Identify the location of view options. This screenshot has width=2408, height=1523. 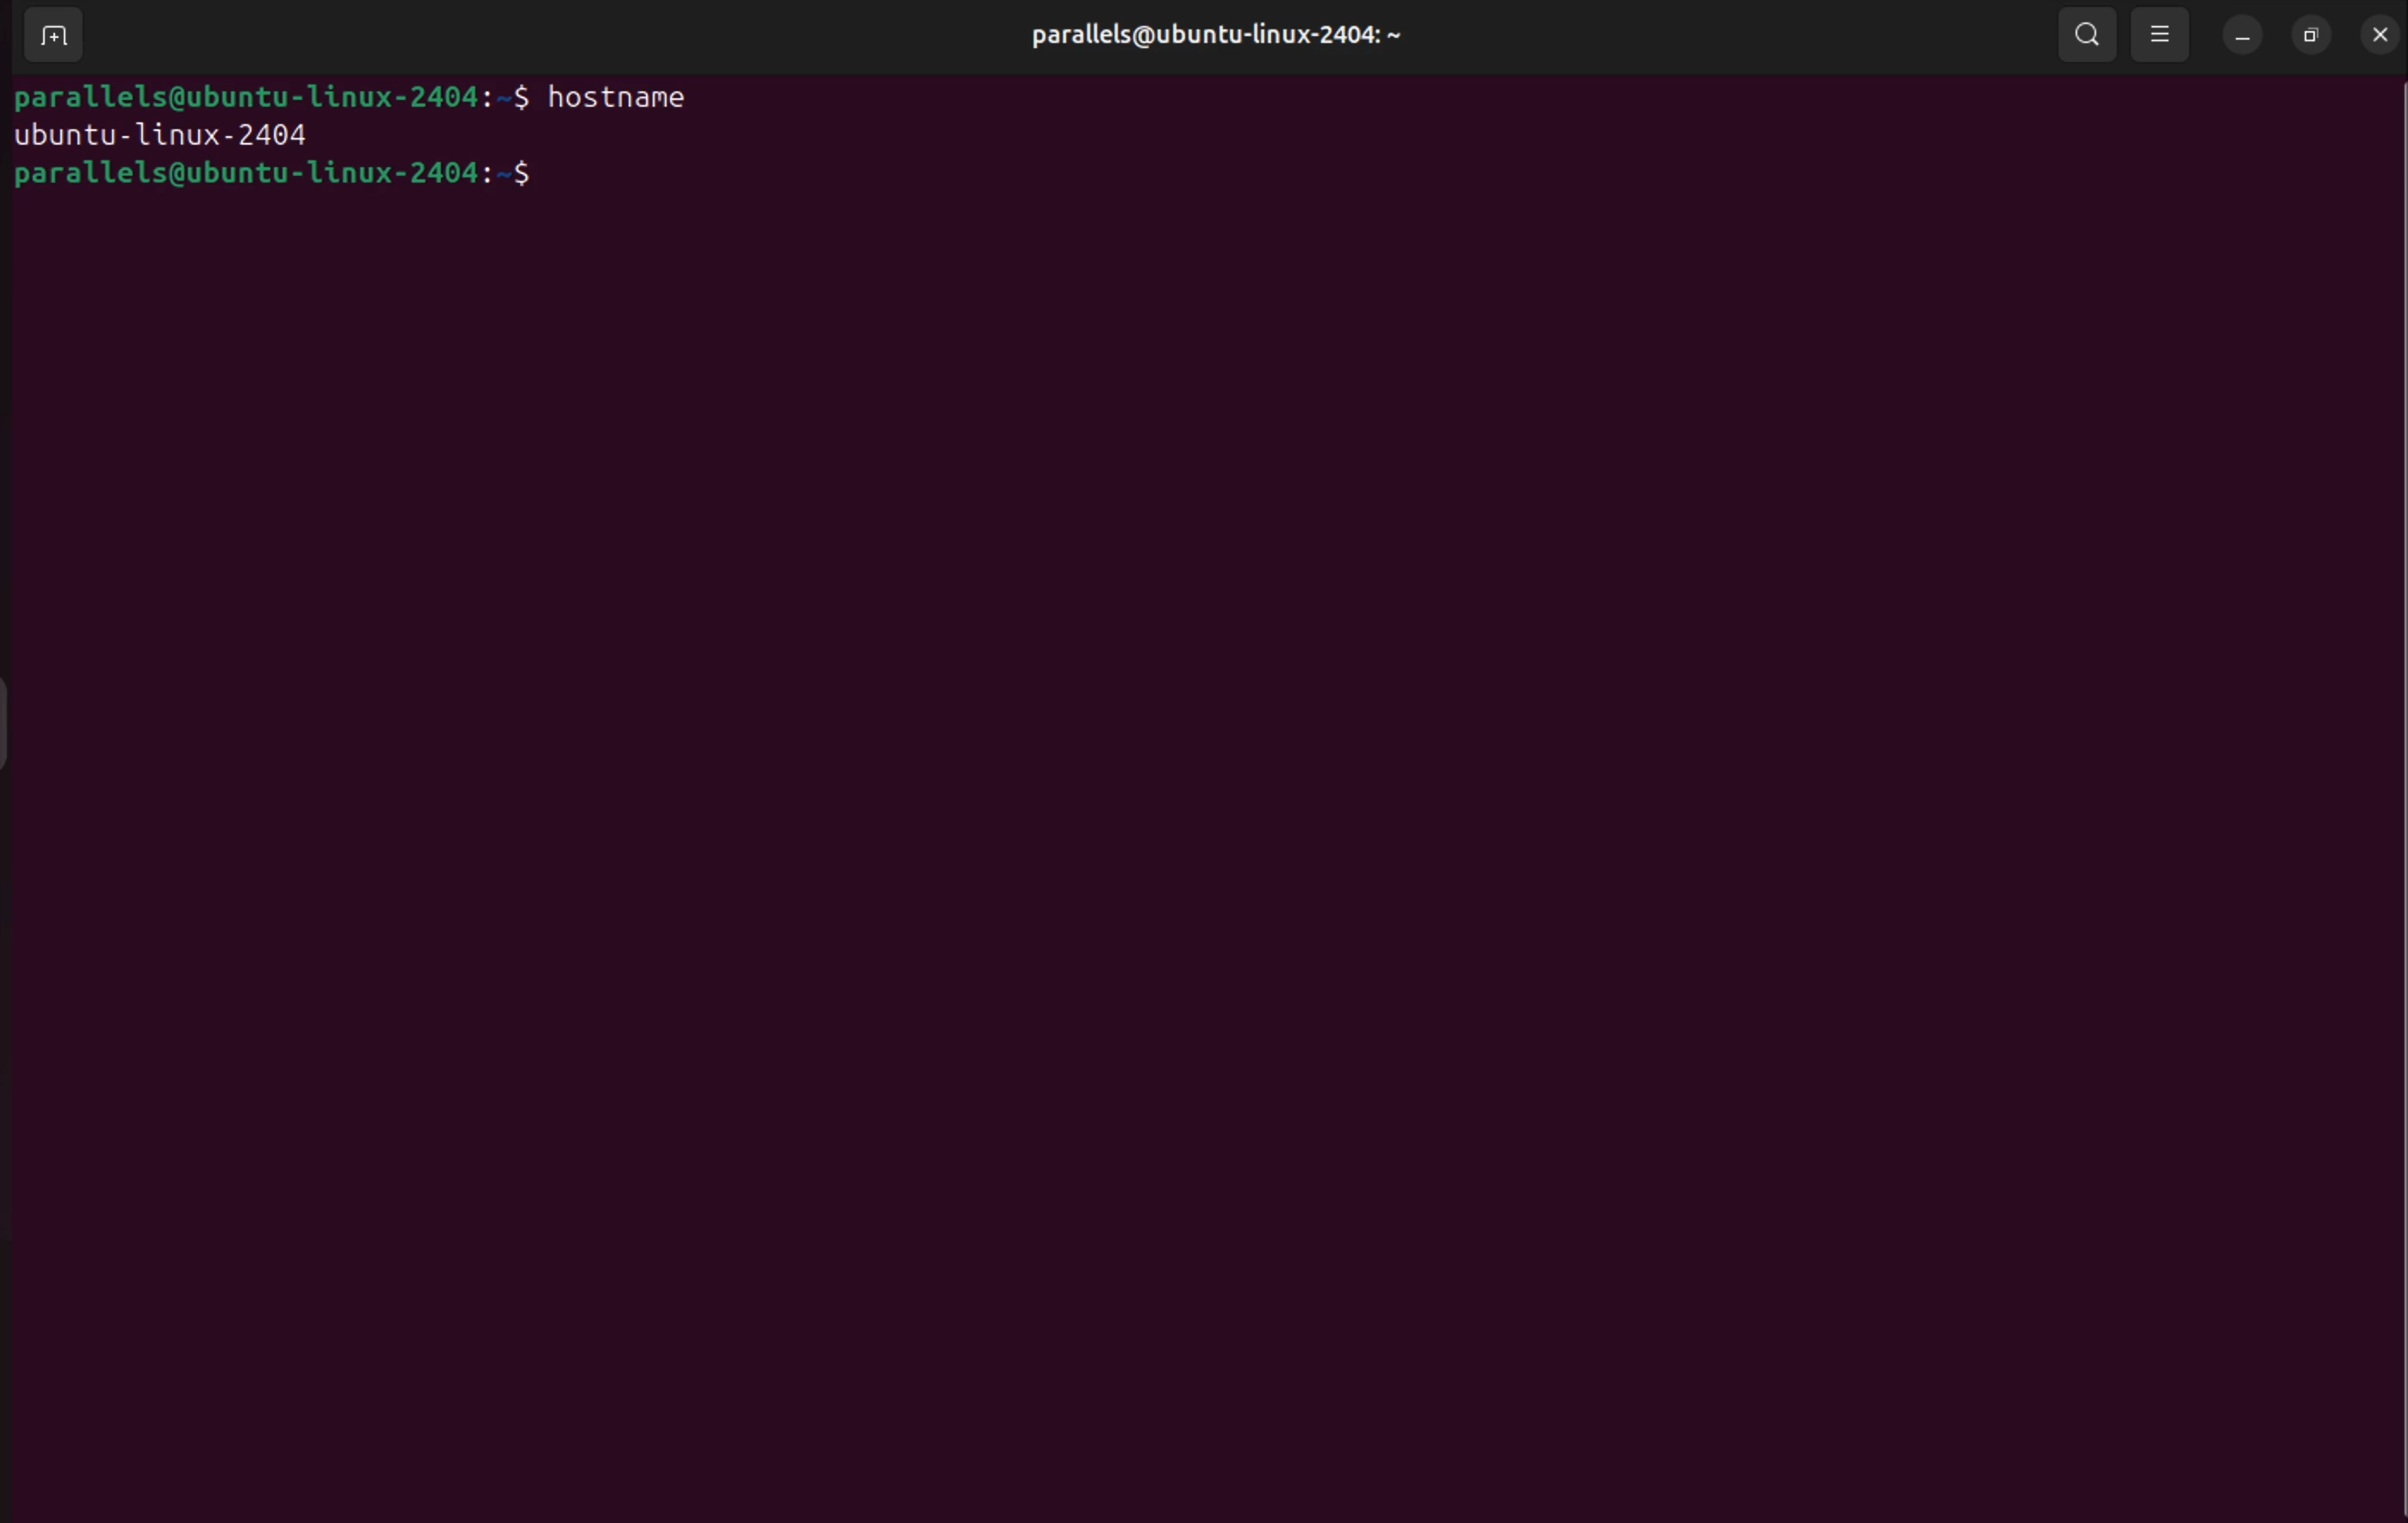
(2163, 34).